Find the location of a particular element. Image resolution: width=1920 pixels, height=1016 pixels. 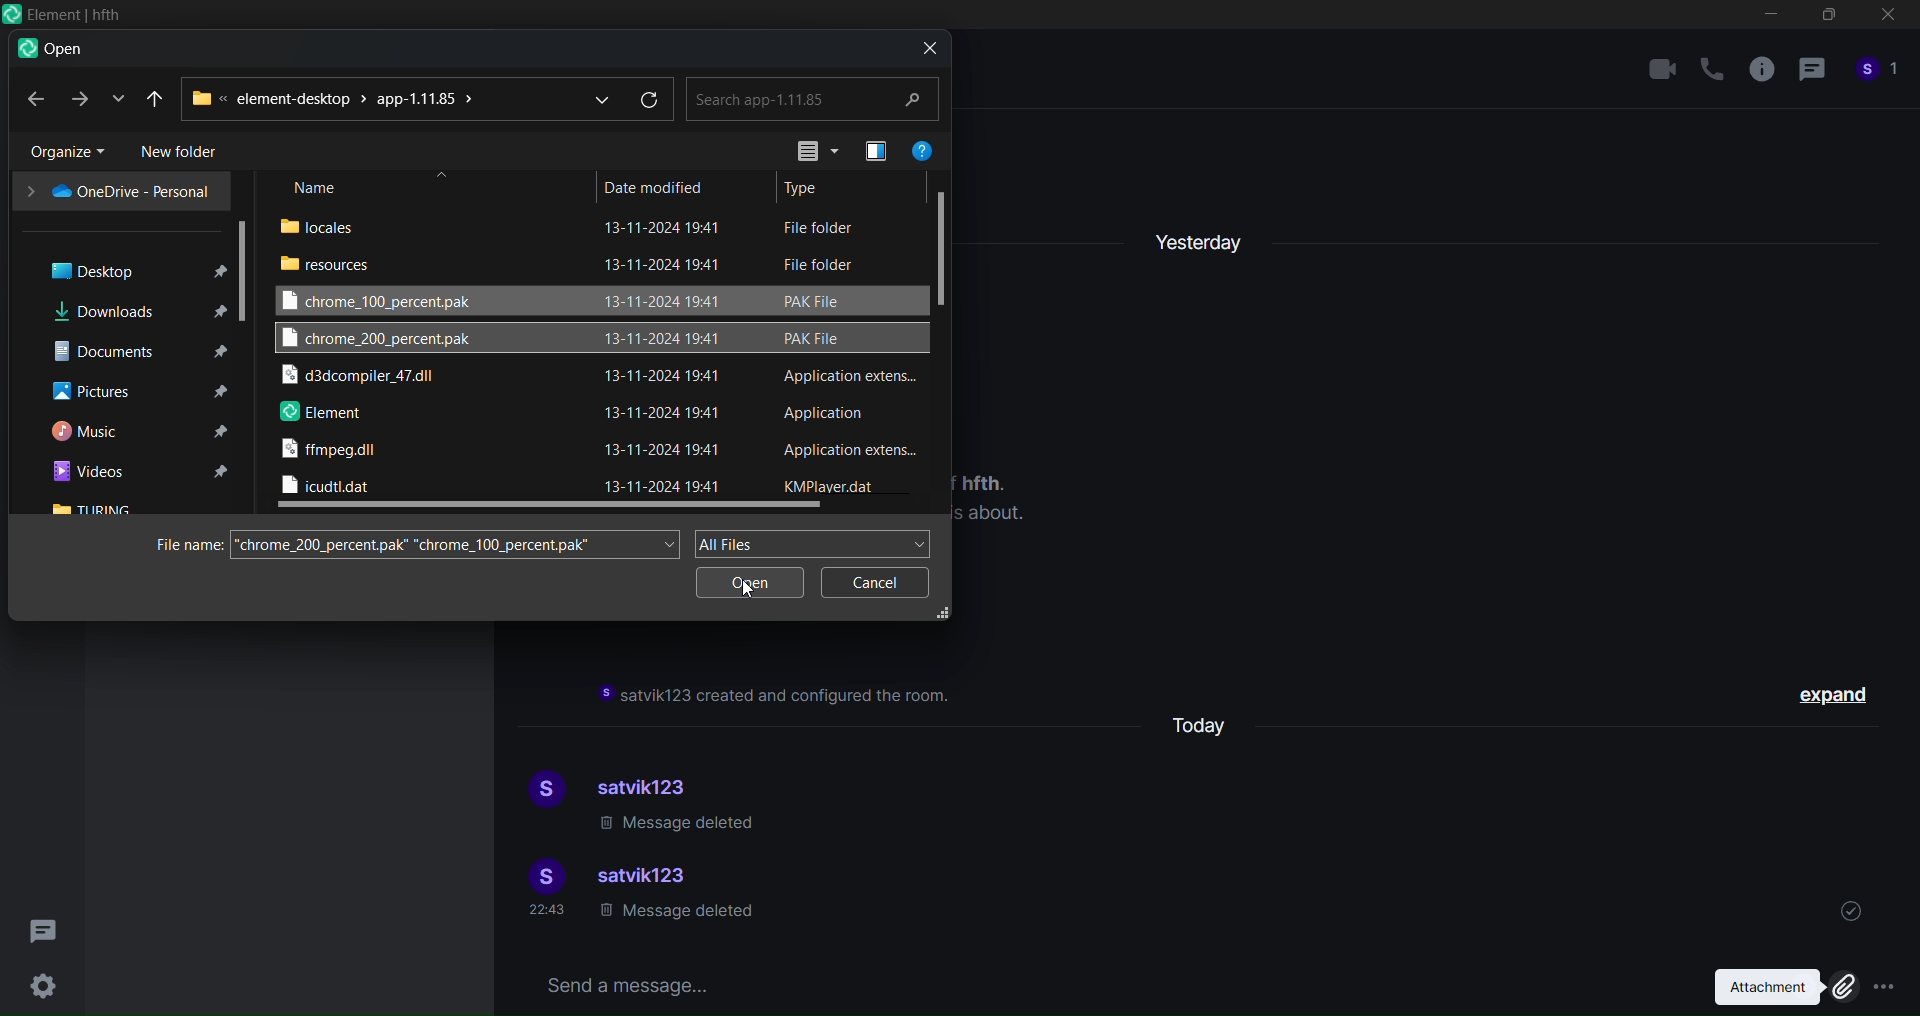

attachment is located at coordinates (1778, 987).